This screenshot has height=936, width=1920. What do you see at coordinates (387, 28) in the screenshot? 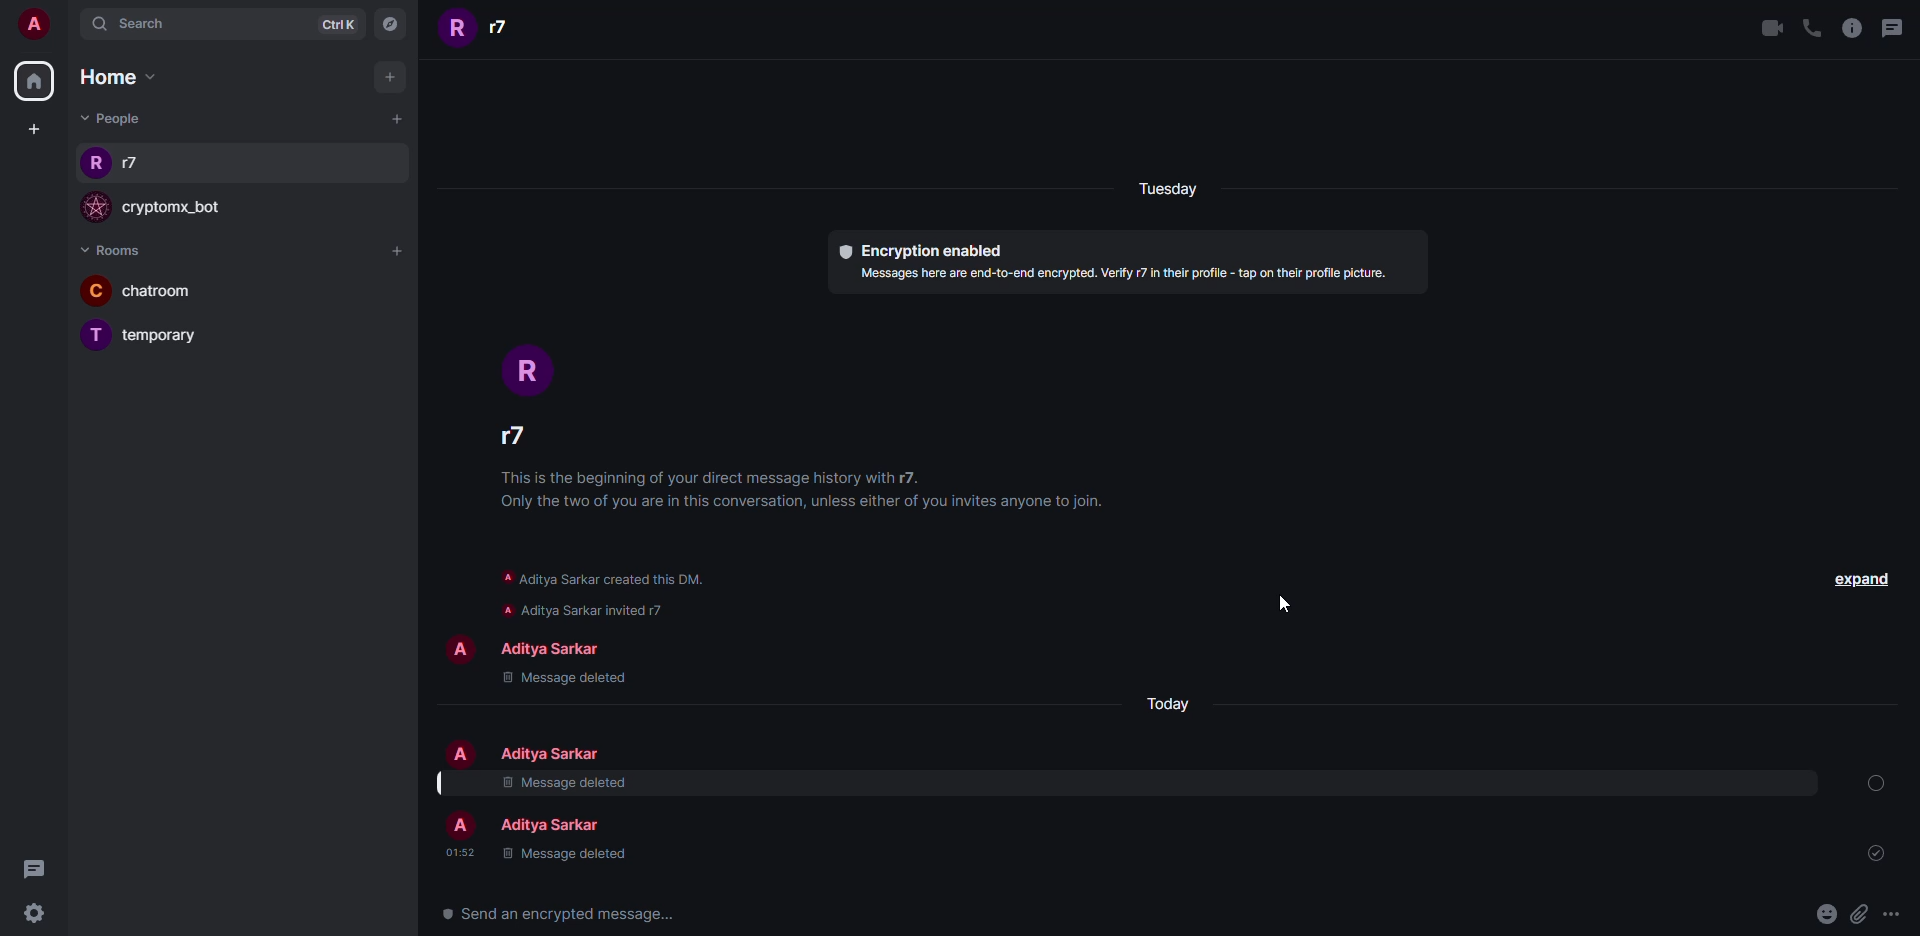
I see `navigator` at bounding box center [387, 28].